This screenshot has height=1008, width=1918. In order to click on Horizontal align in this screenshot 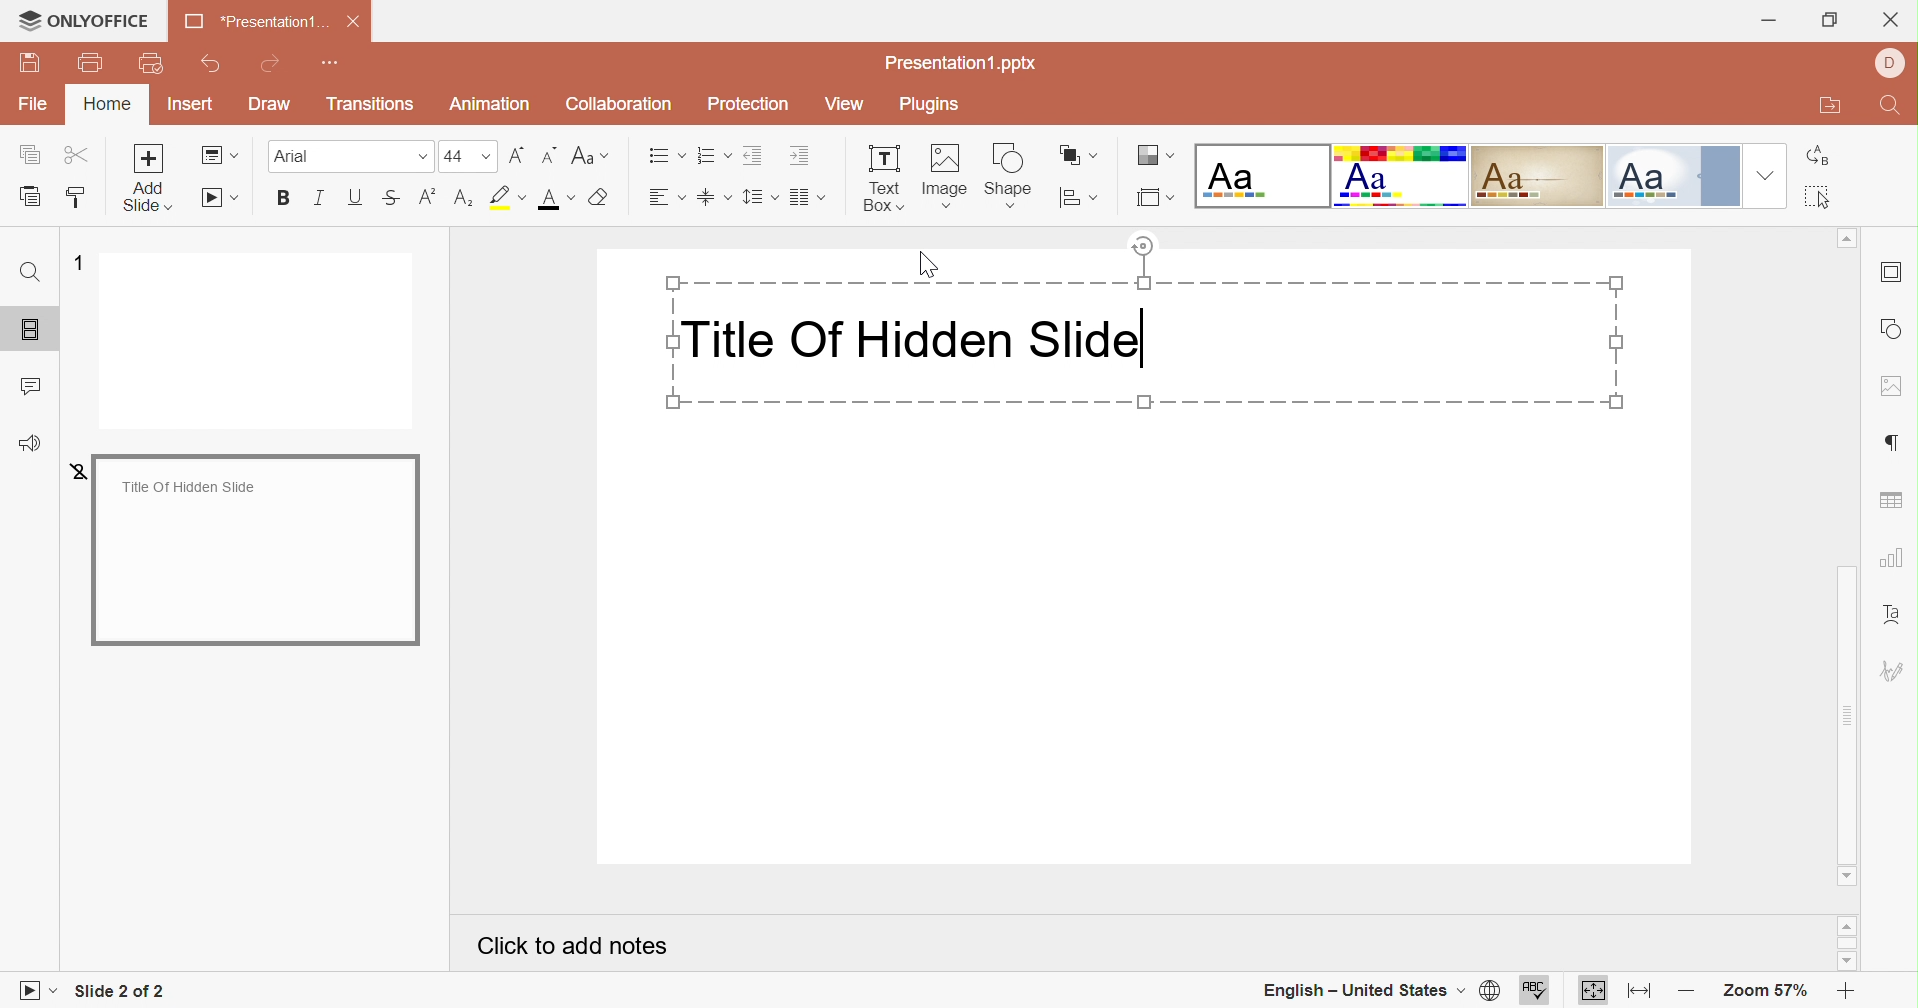, I will do `click(668, 197)`.